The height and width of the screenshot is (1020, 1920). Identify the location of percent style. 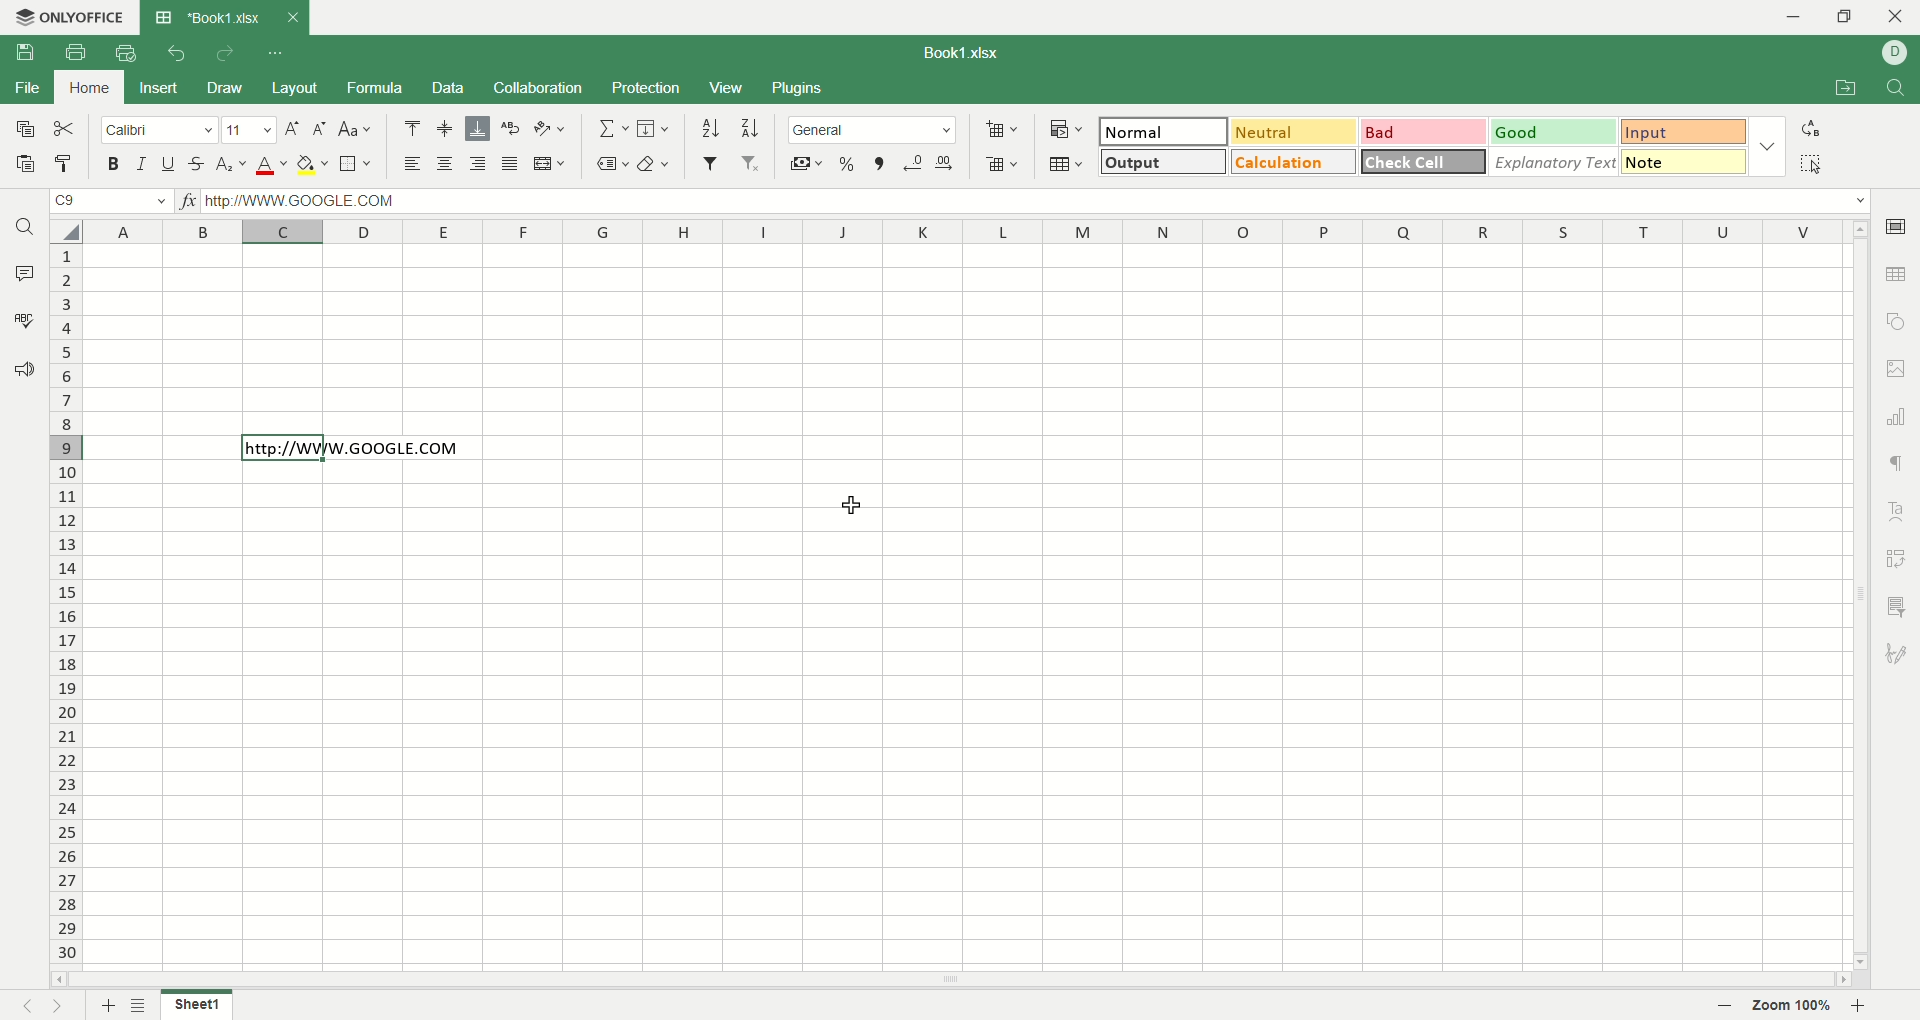
(846, 164).